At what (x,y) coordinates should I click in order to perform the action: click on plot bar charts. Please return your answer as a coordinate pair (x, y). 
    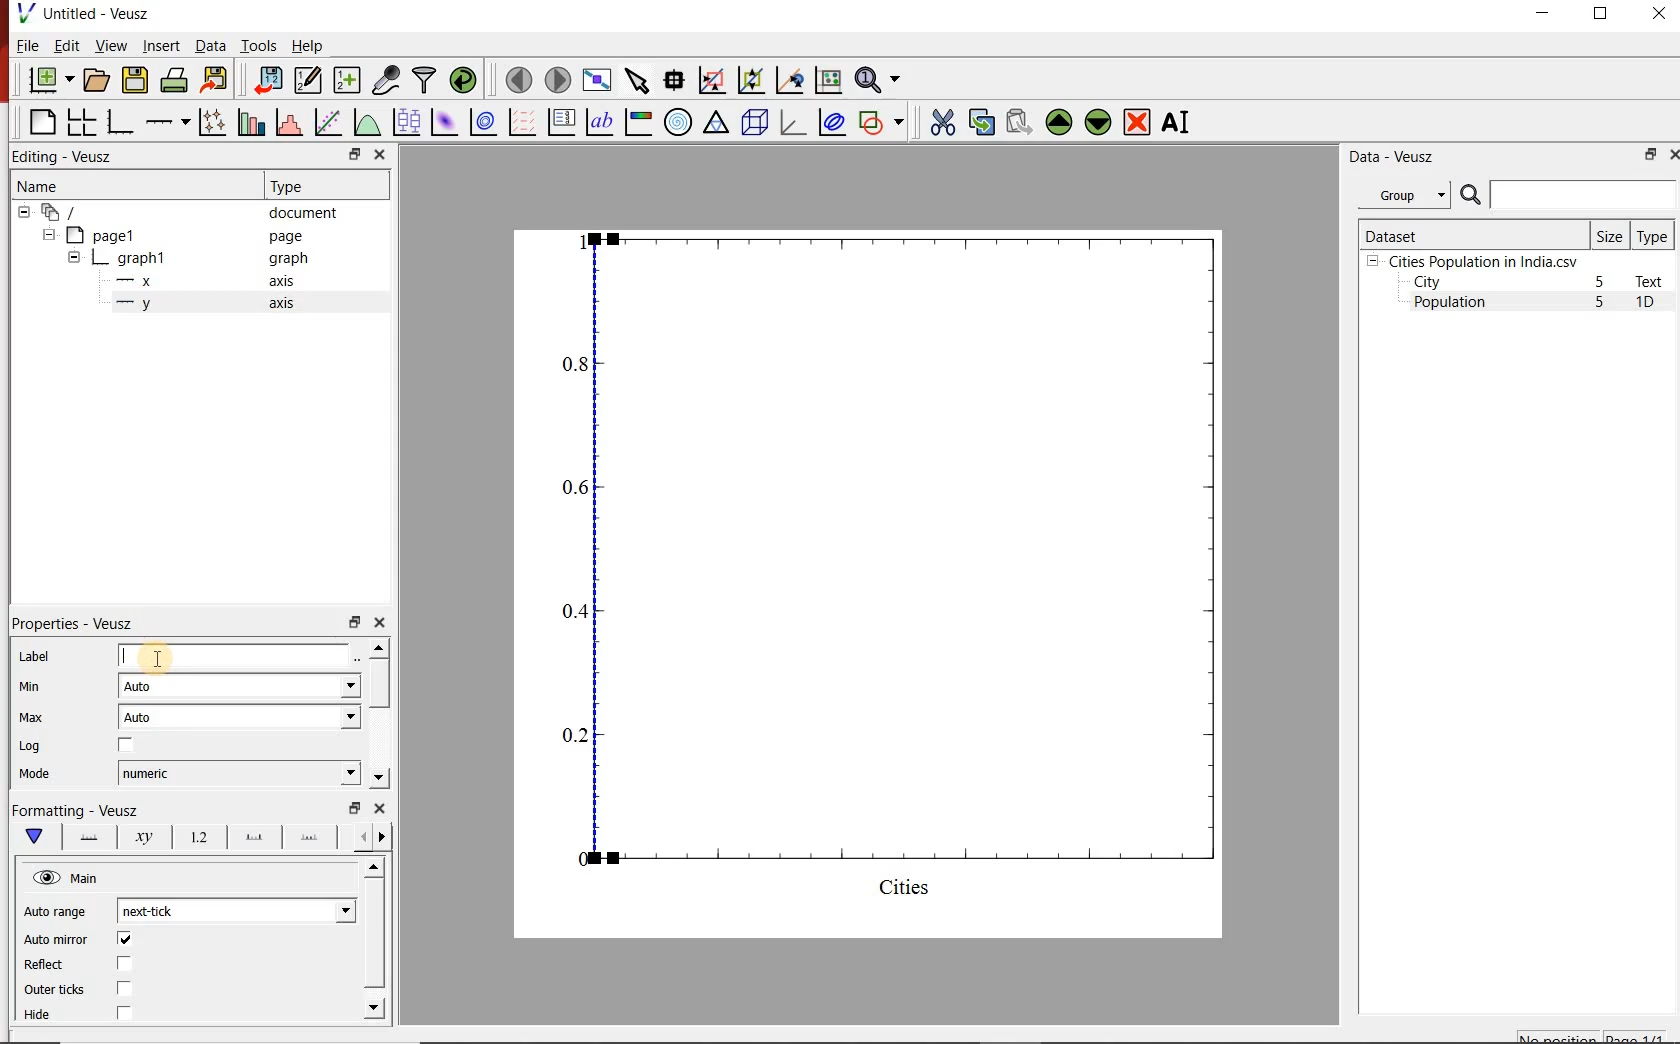
    Looking at the image, I should click on (248, 122).